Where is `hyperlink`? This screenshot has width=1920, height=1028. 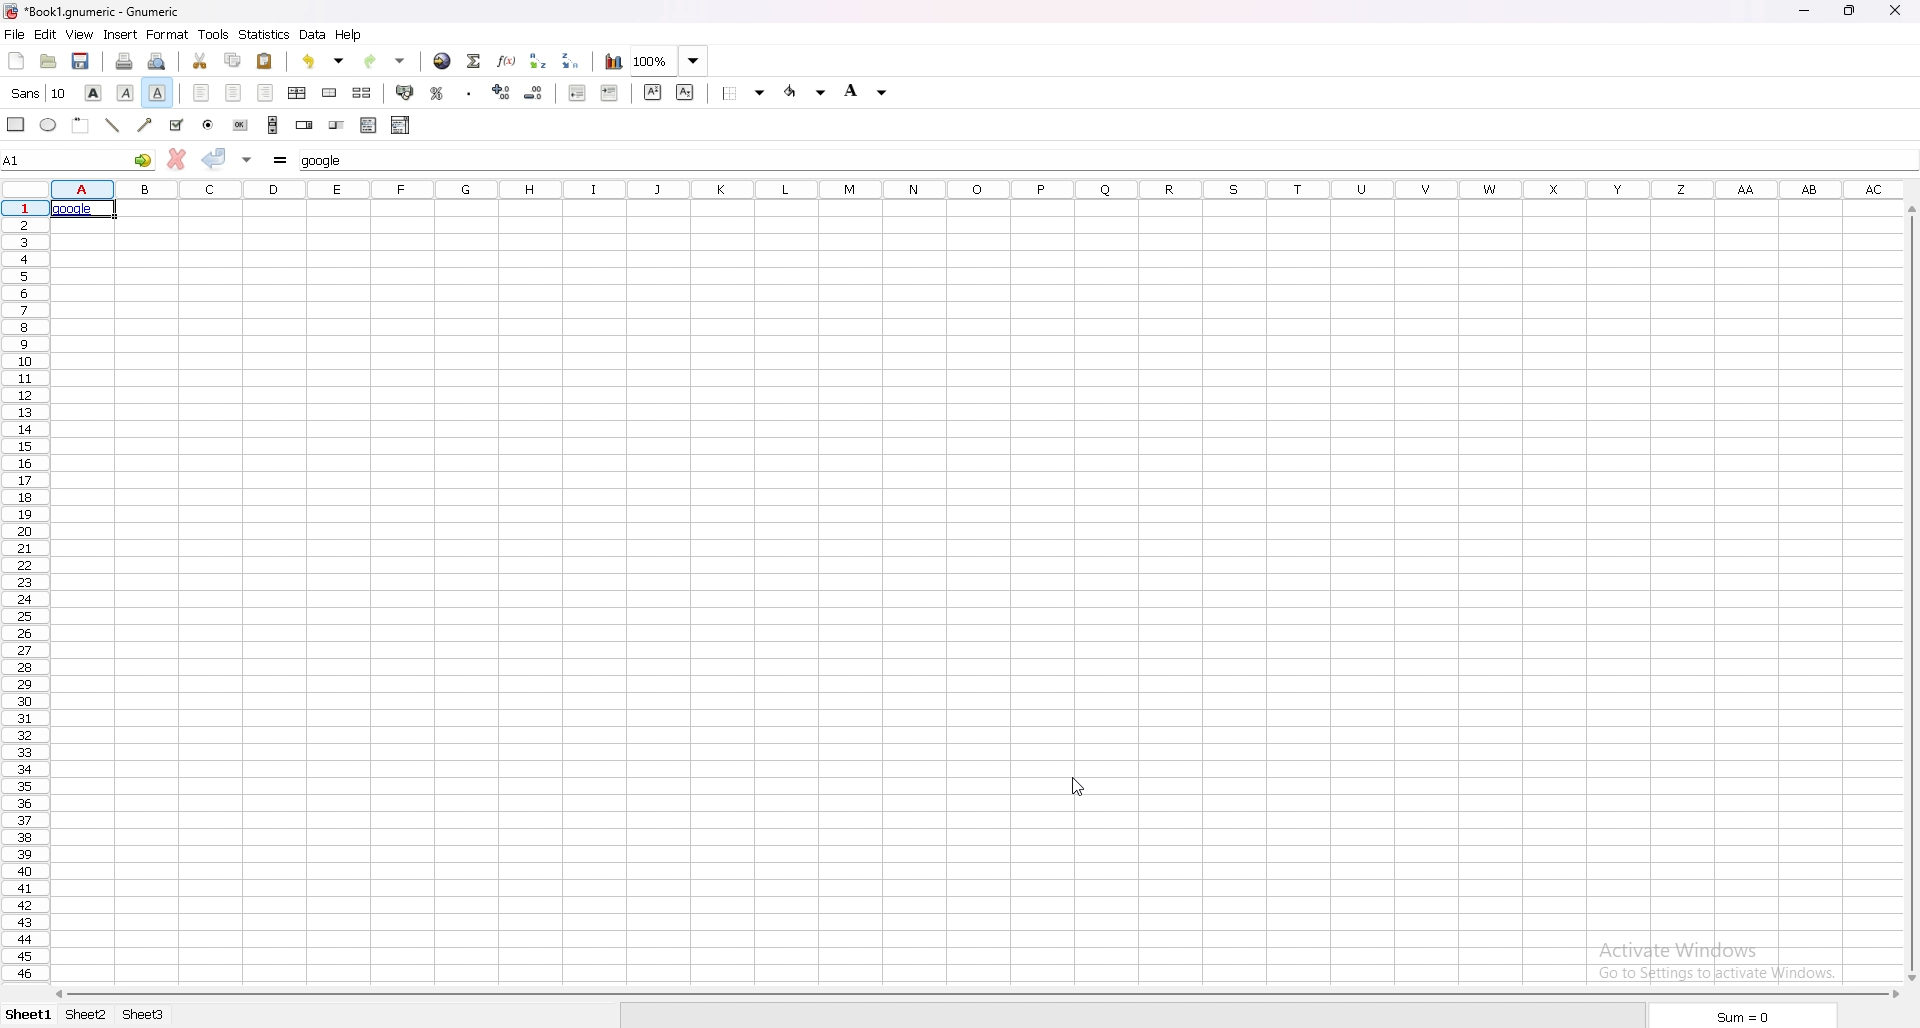
hyperlink is located at coordinates (442, 61).